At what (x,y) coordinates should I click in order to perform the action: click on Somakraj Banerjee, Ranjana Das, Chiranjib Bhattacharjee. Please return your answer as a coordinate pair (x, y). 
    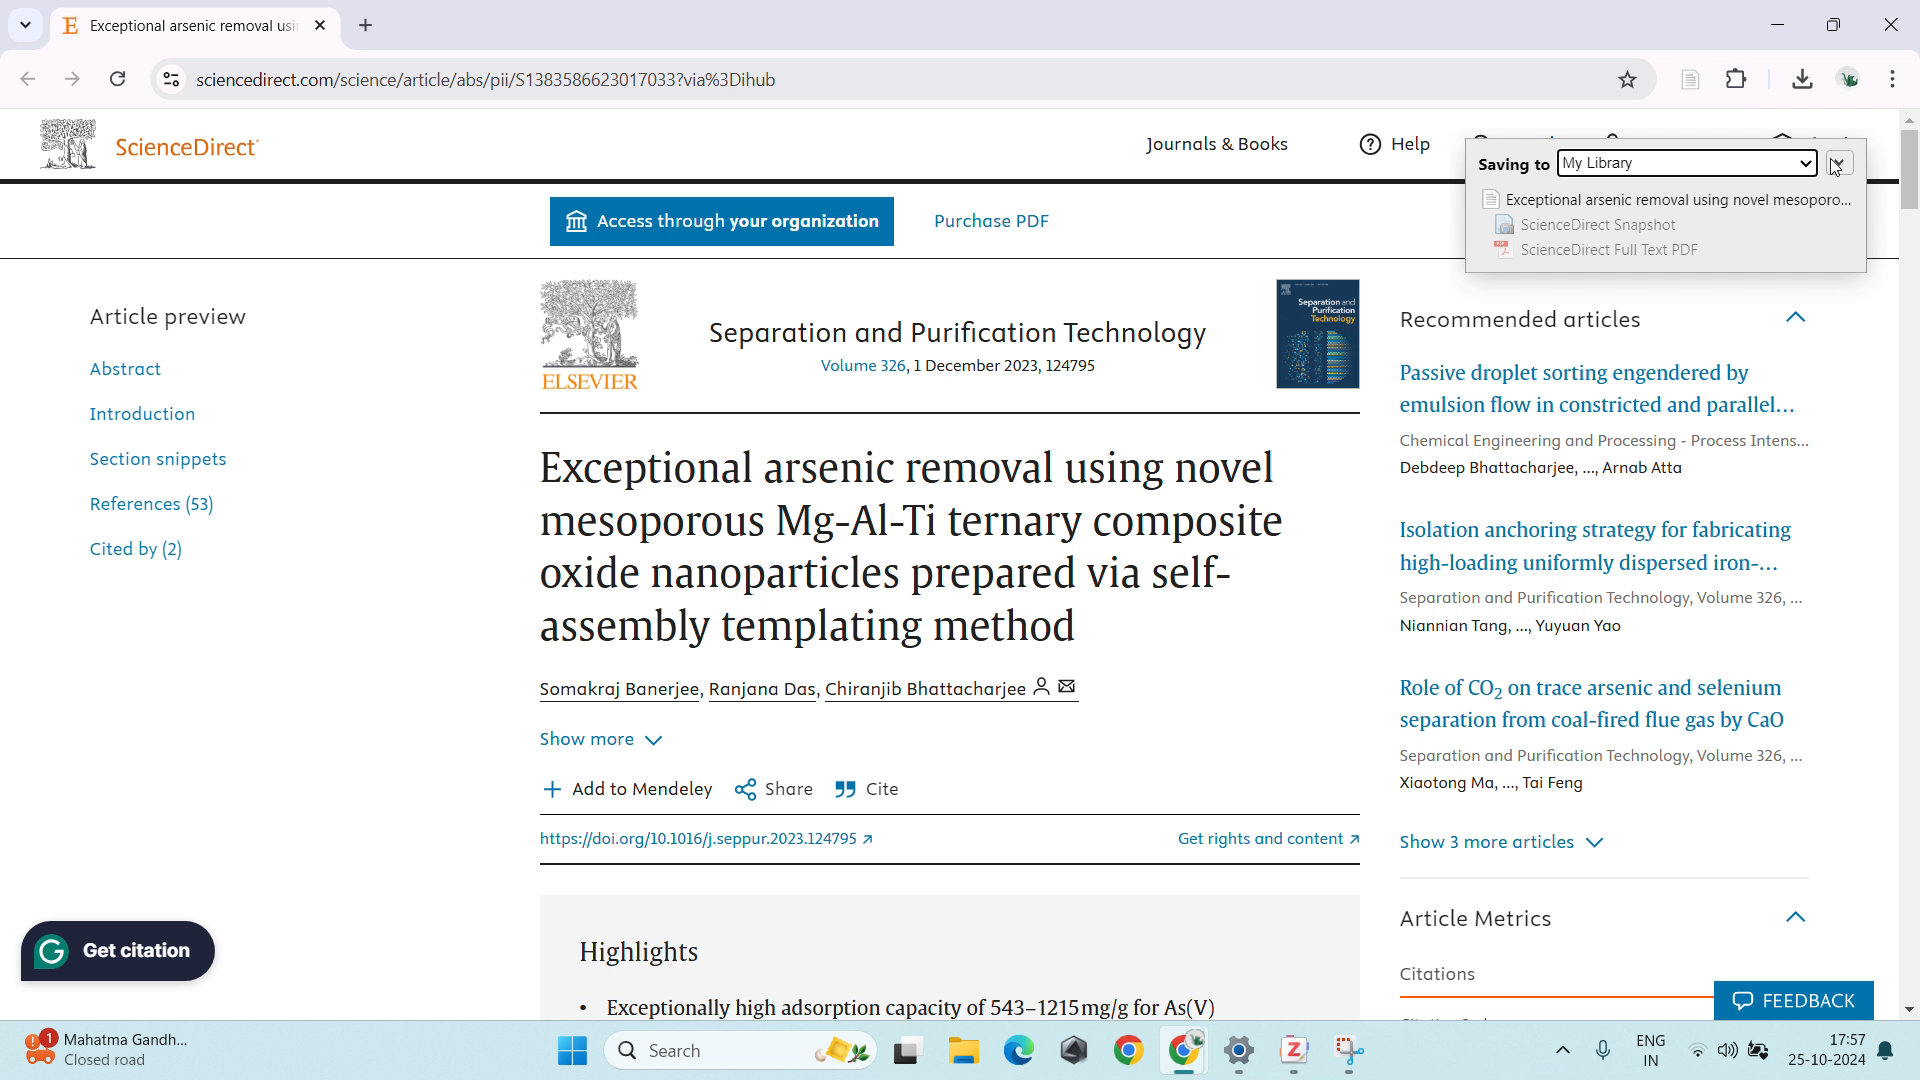
    Looking at the image, I should click on (817, 689).